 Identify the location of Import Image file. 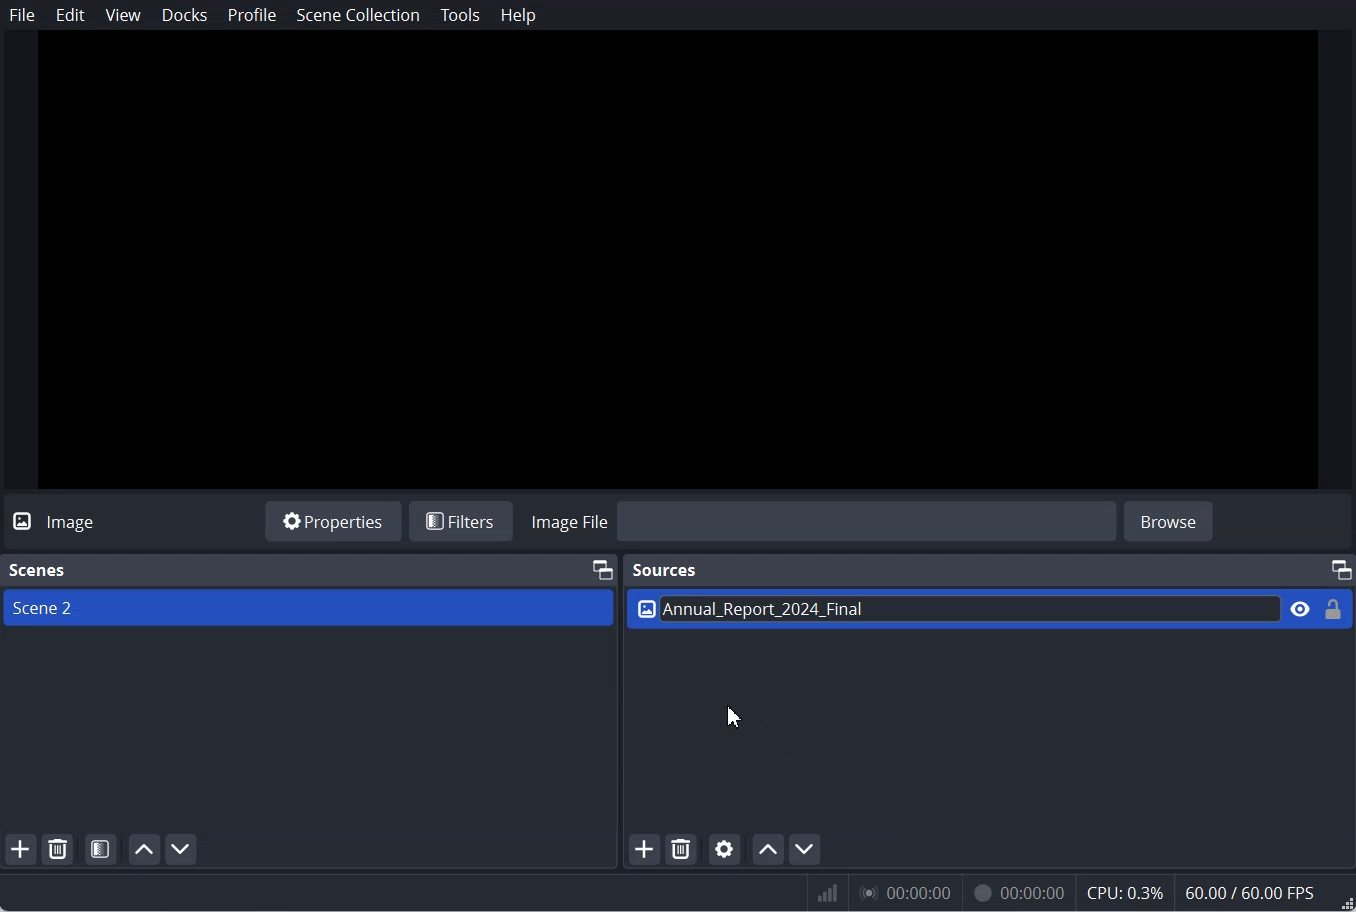
(817, 523).